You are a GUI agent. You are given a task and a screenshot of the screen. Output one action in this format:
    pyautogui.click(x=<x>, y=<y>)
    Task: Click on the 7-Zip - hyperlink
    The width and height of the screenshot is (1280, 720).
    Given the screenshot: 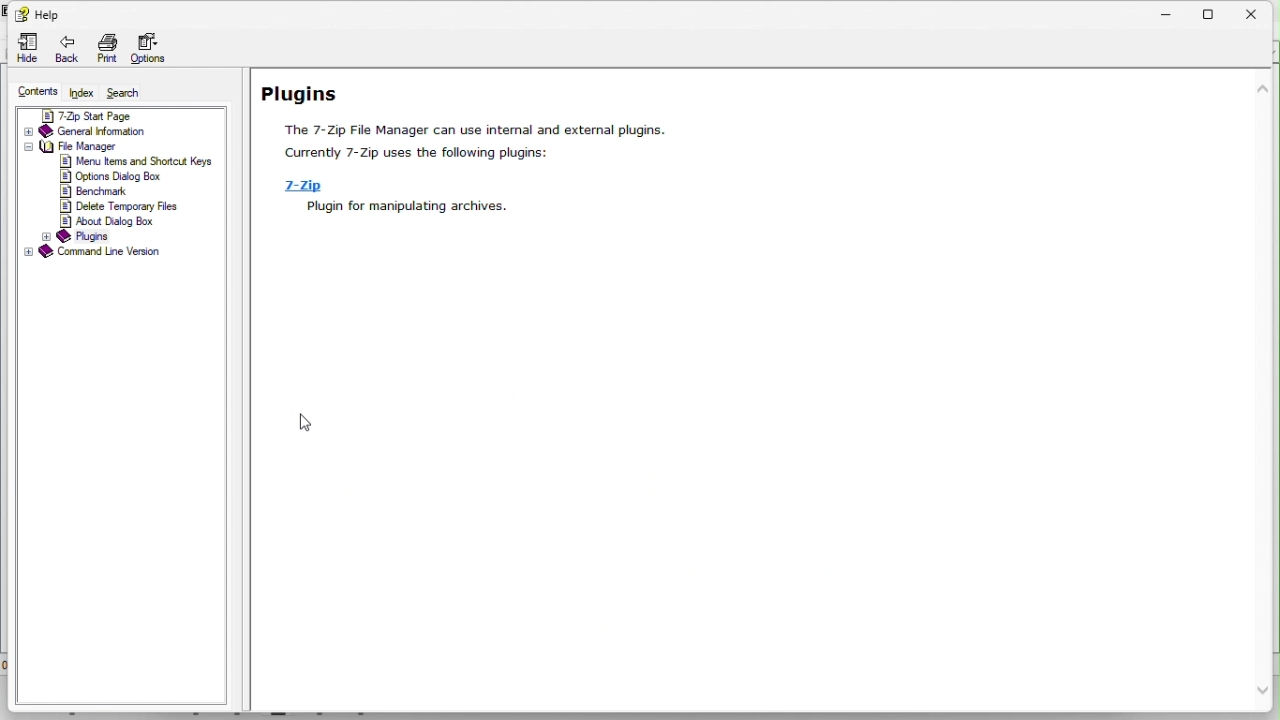 What is the action you would take?
    pyautogui.click(x=297, y=185)
    